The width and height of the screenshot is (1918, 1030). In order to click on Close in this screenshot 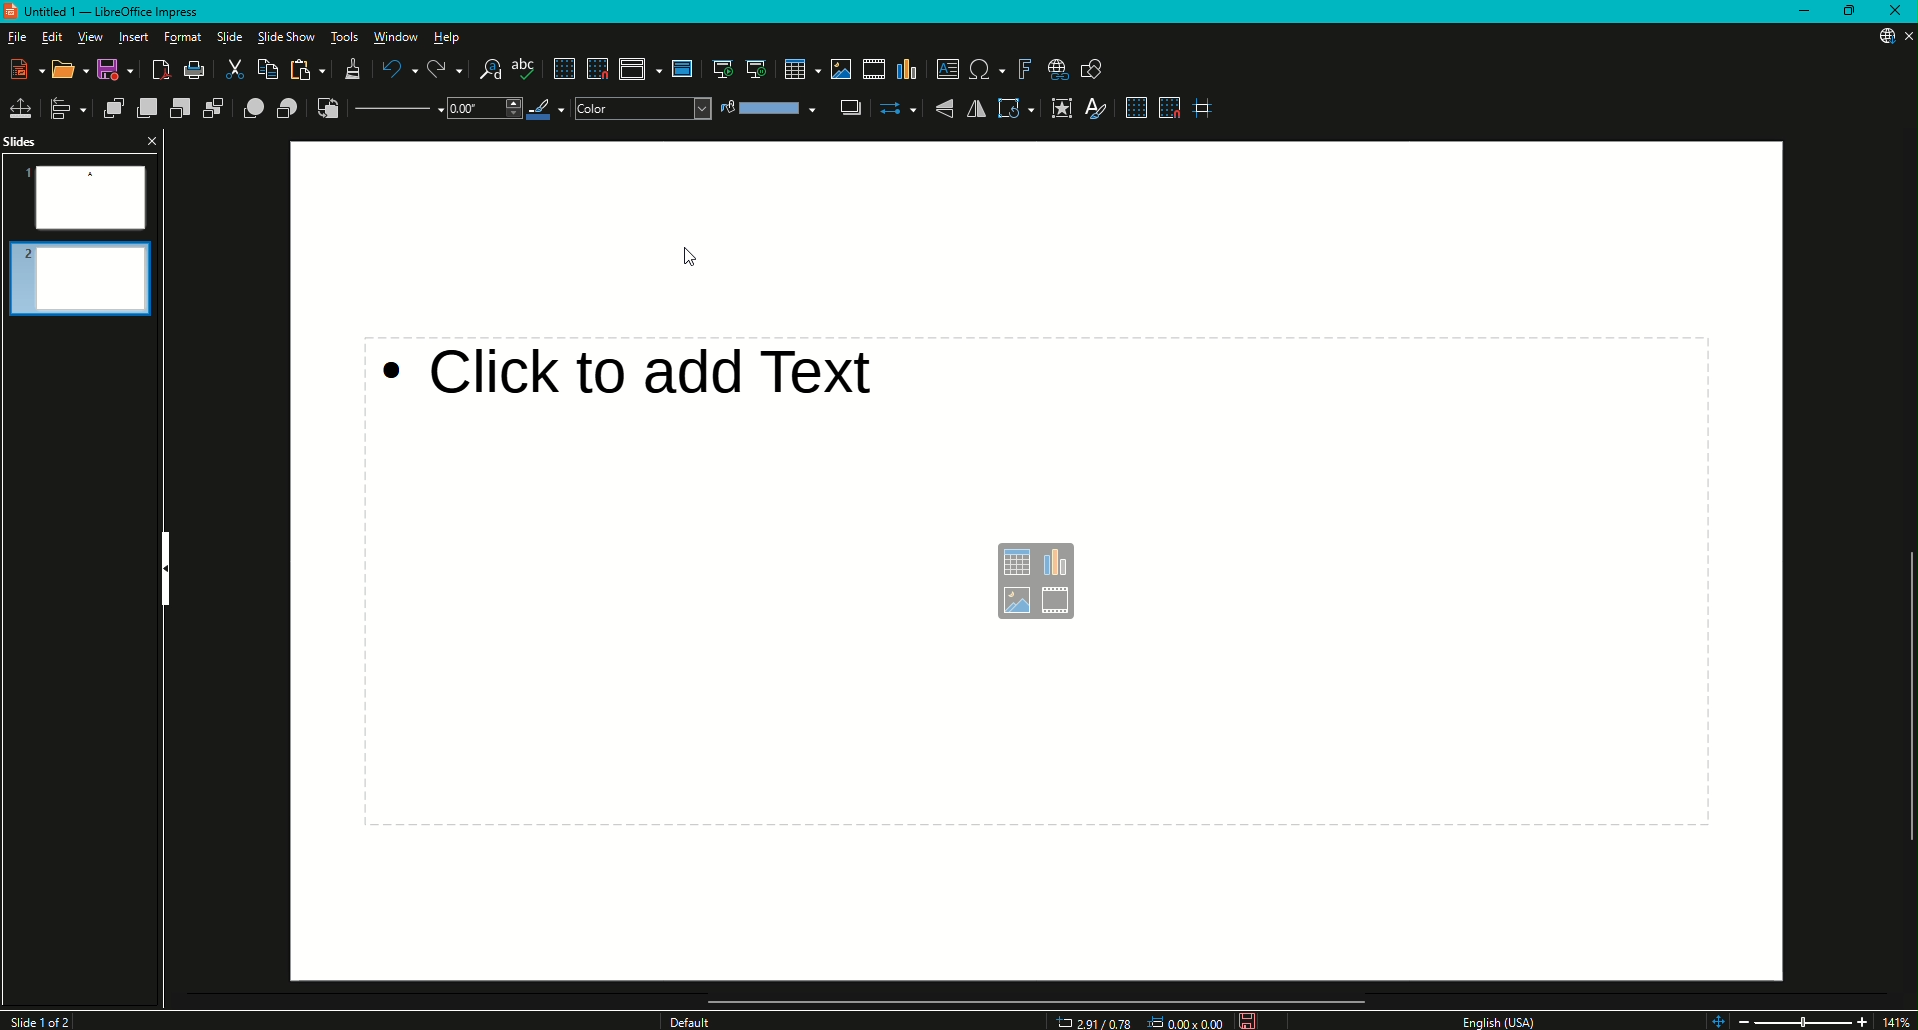, I will do `click(1892, 11)`.